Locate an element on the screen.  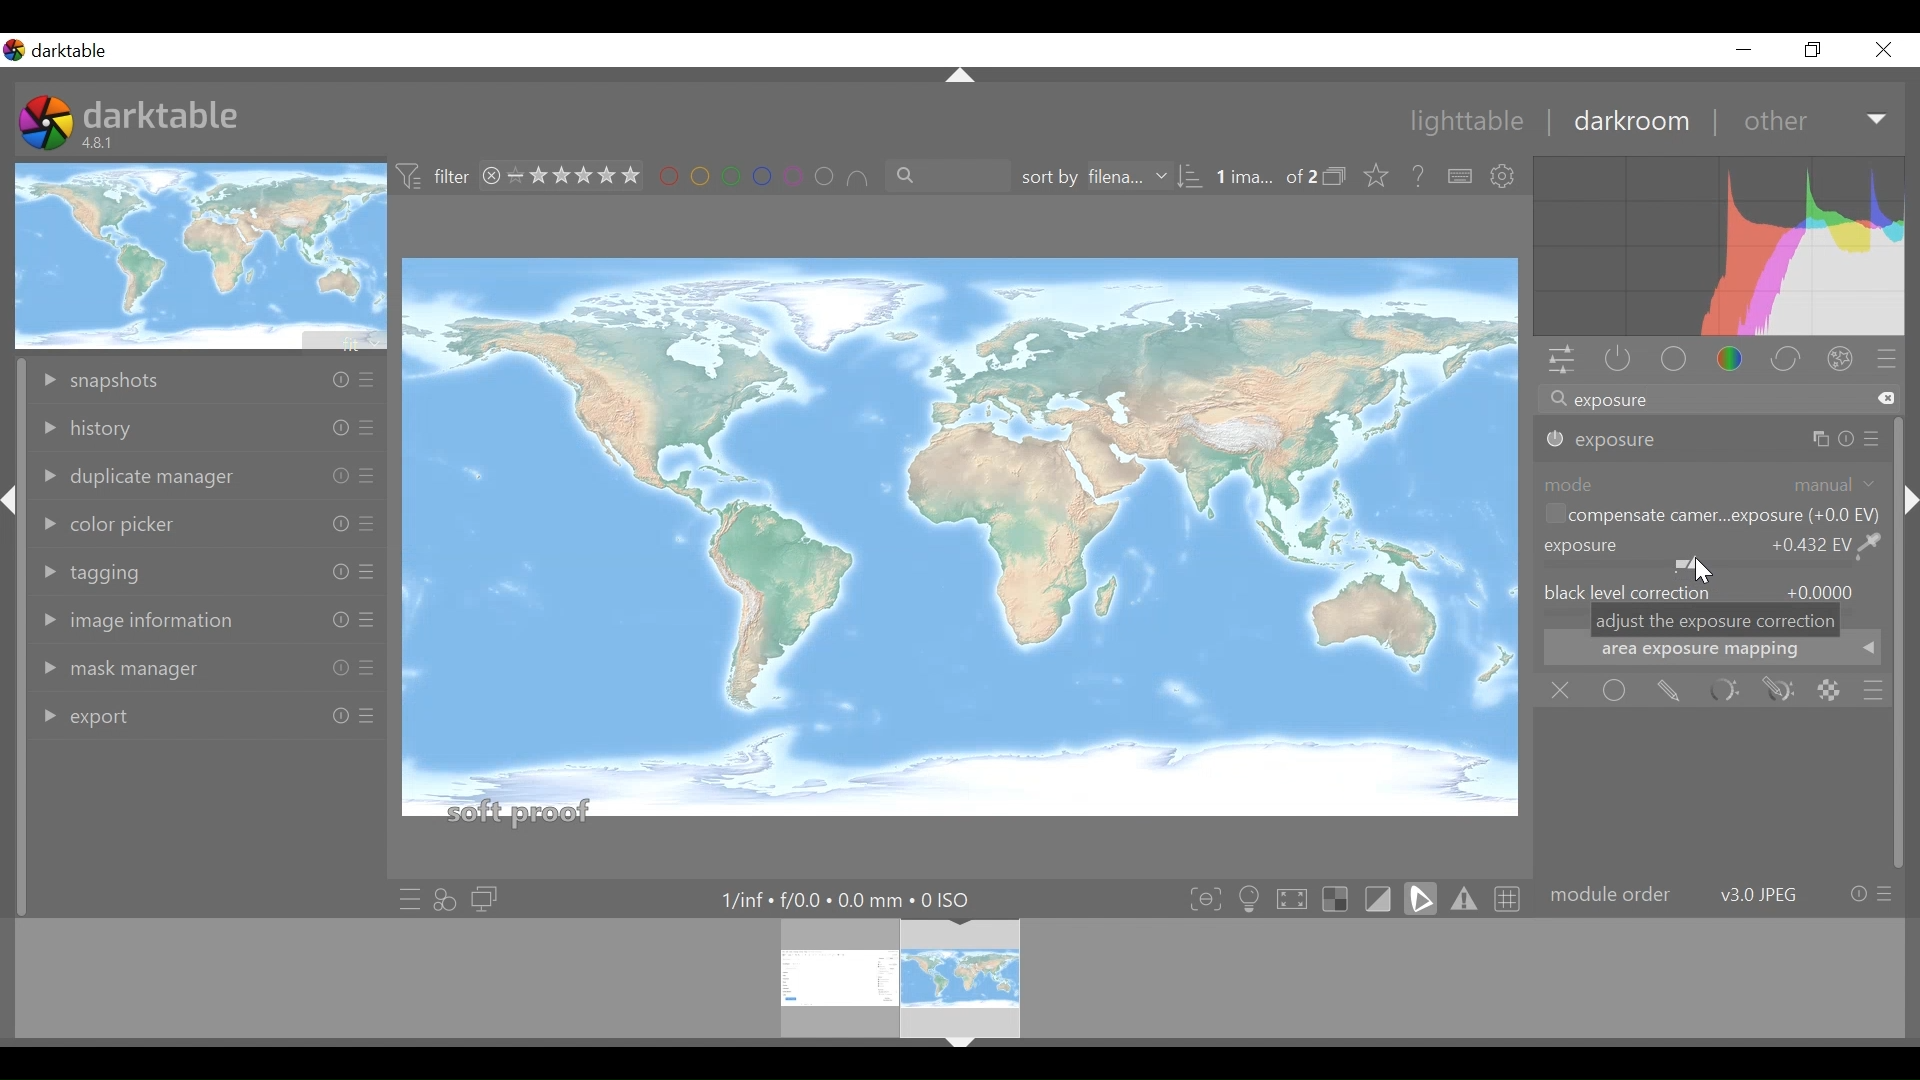
 is located at coordinates (329, 428).